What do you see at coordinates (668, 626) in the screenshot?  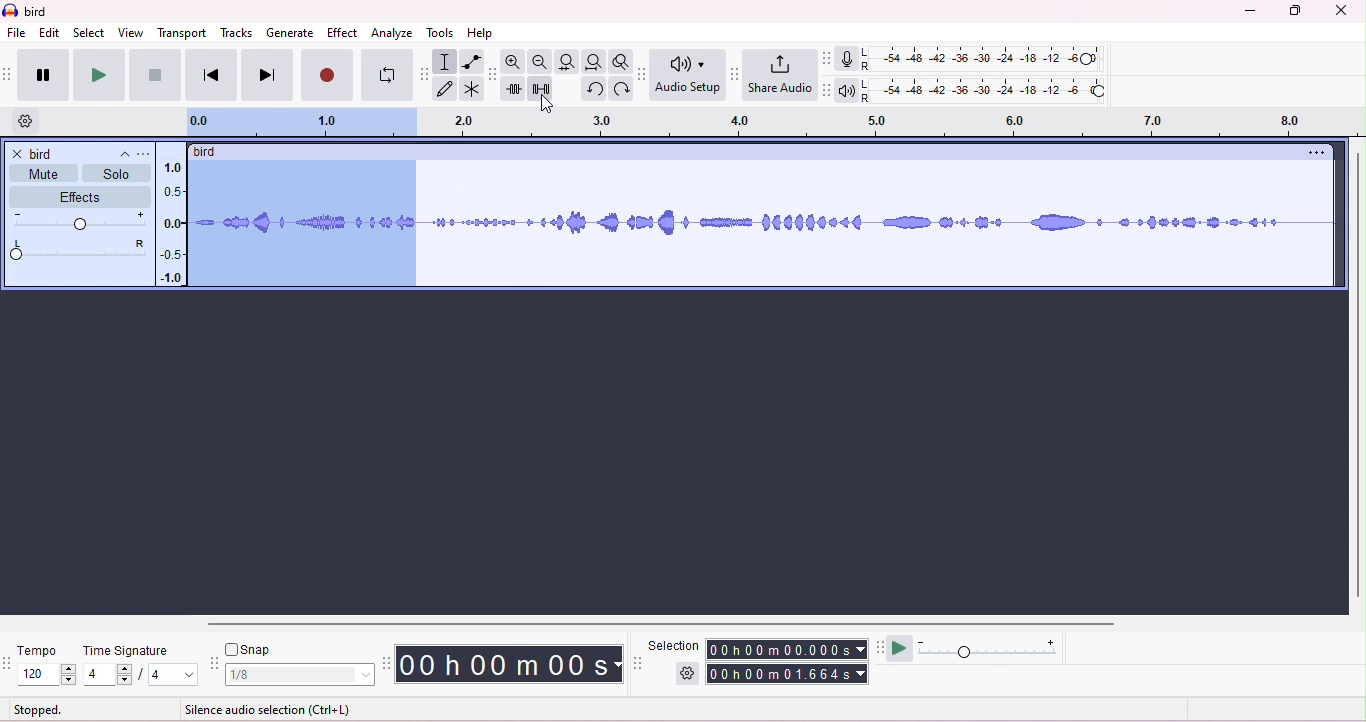 I see `horizontal scroll bar` at bounding box center [668, 626].